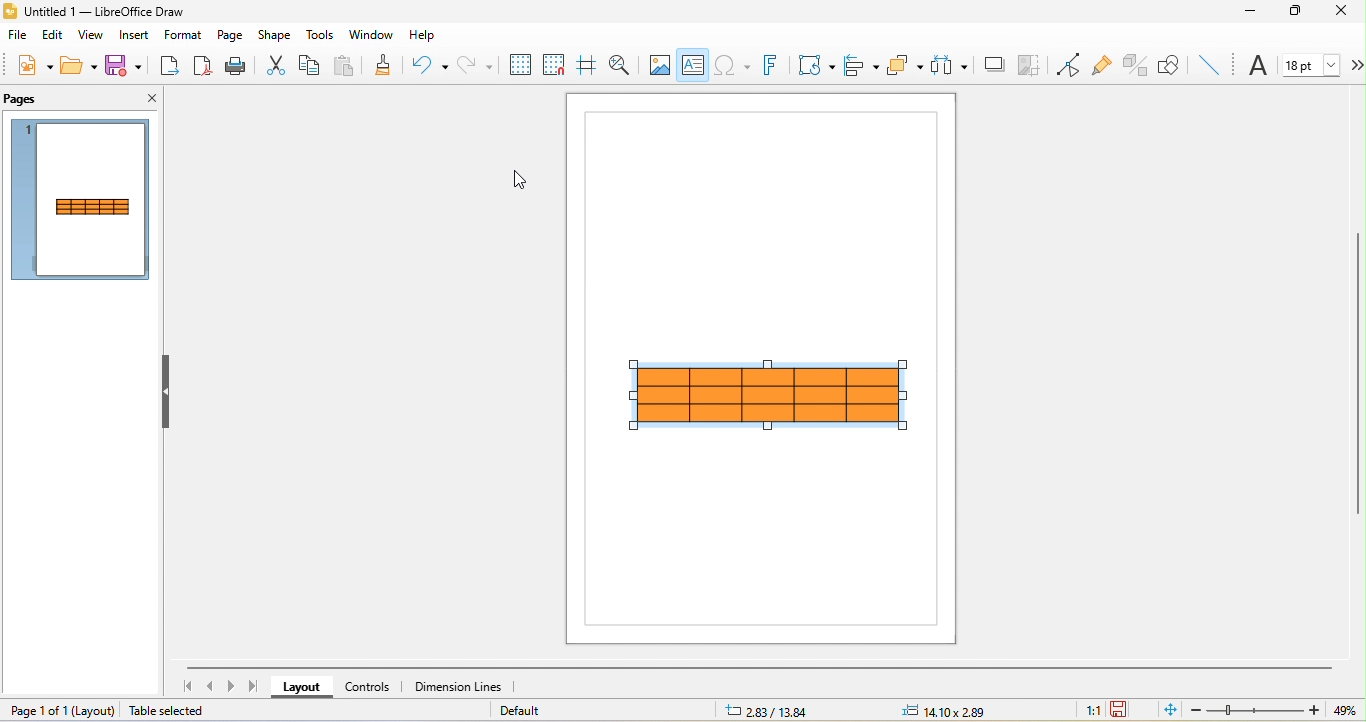 Image resolution: width=1366 pixels, height=722 pixels. Describe the element at coordinates (368, 33) in the screenshot. I see `window` at that location.